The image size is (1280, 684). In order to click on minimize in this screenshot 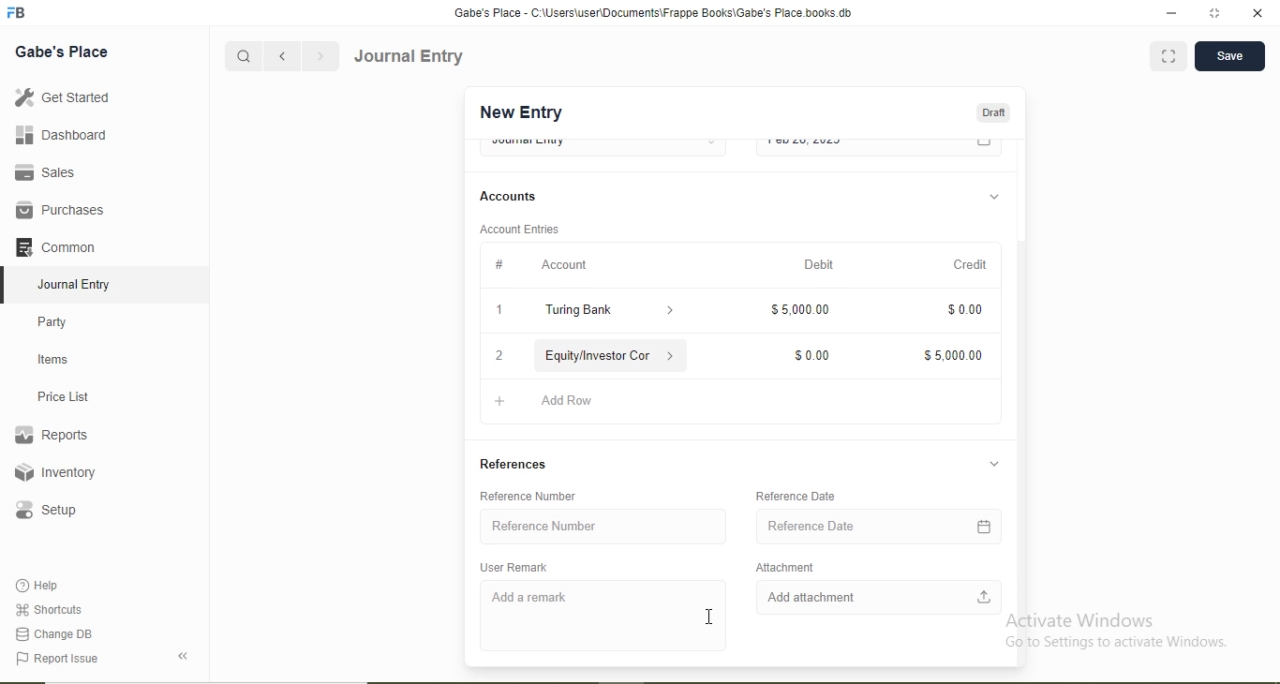, I will do `click(1169, 14)`.